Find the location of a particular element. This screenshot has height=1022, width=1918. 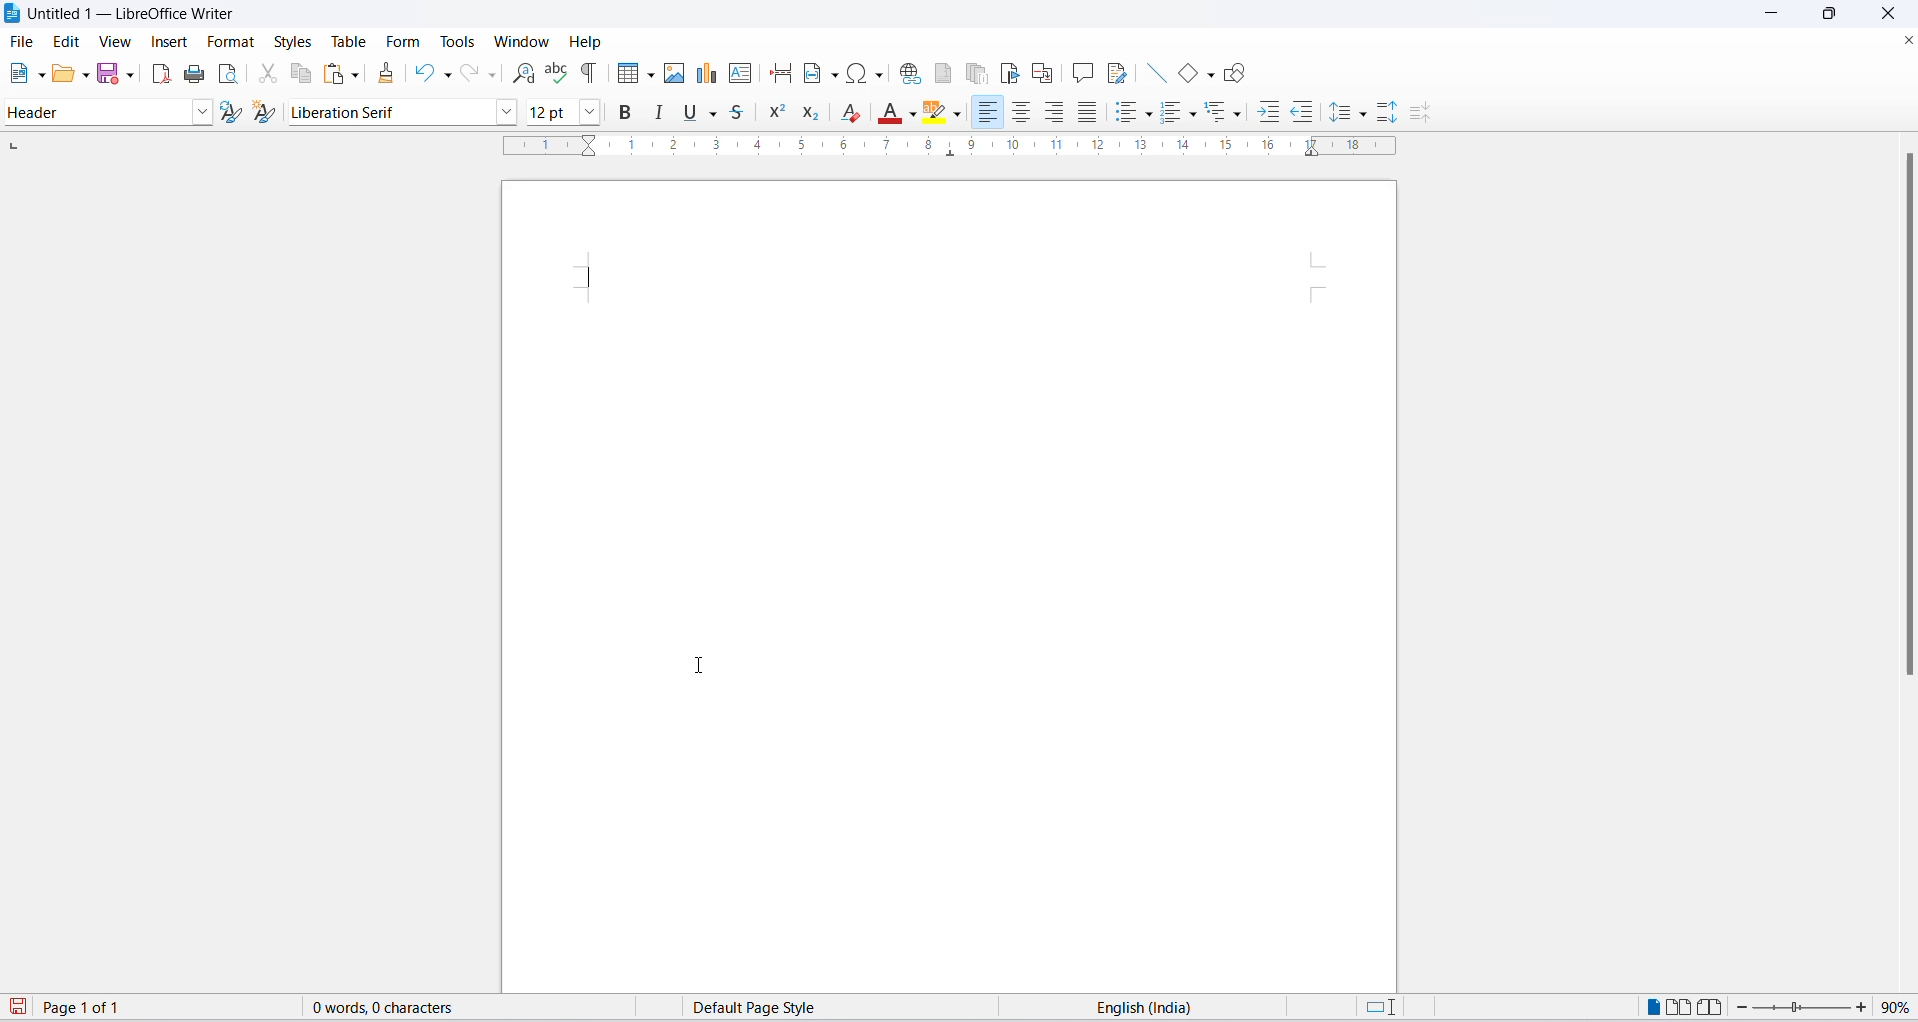

insert image is located at coordinates (676, 75).